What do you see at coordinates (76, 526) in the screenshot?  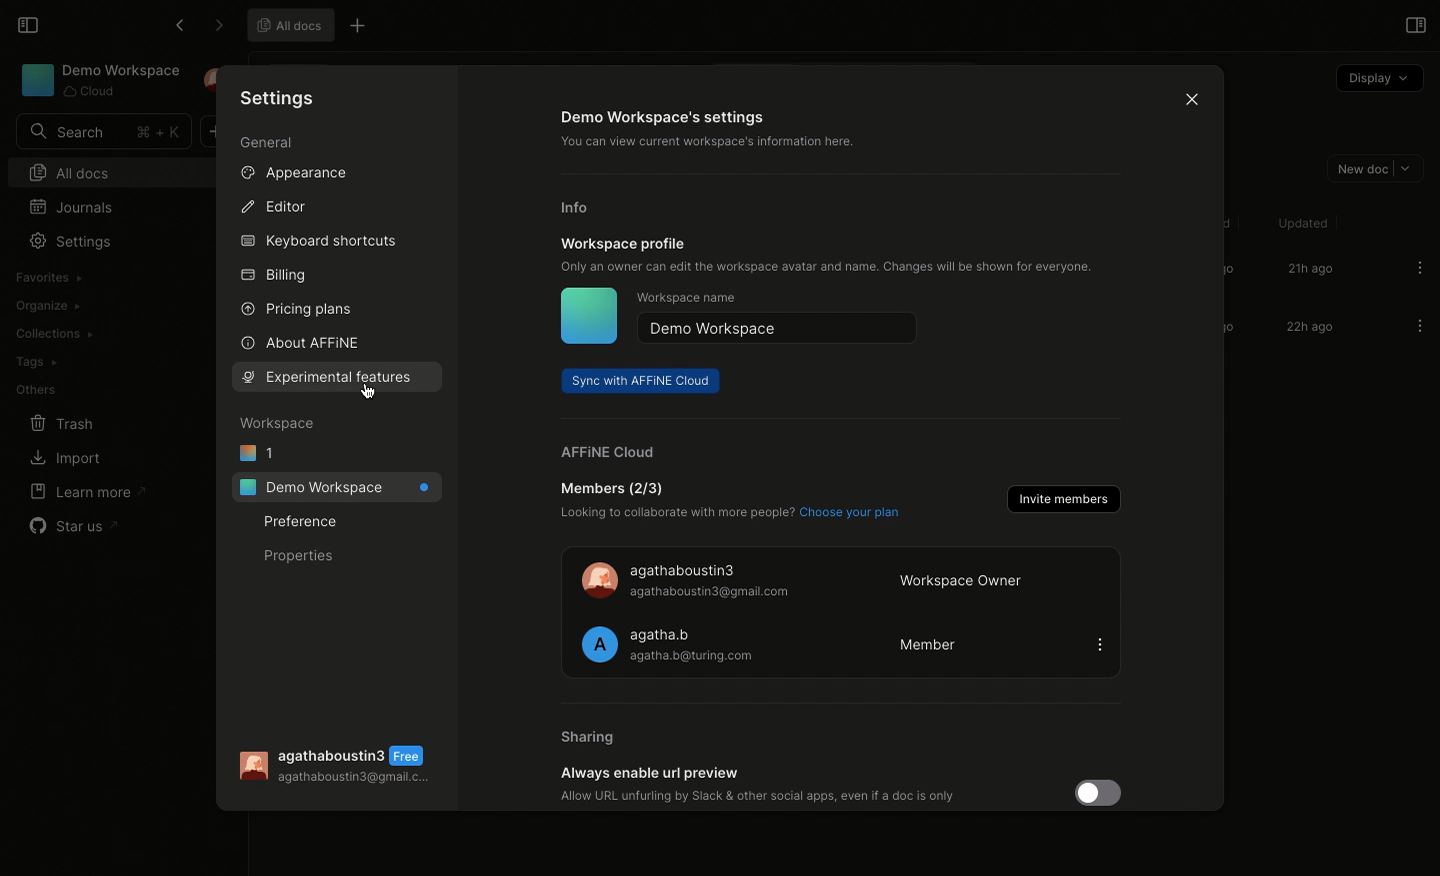 I see `Star us` at bounding box center [76, 526].